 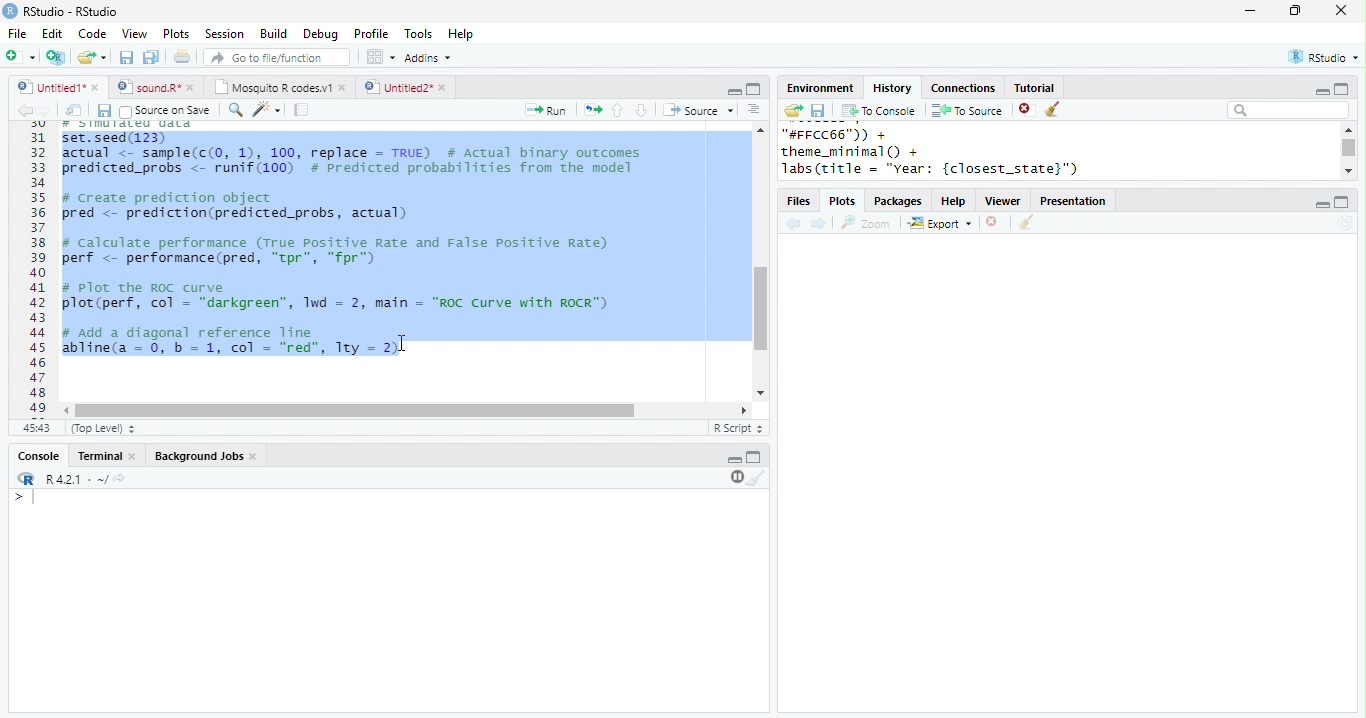 I want to click on View, so click(x=134, y=34).